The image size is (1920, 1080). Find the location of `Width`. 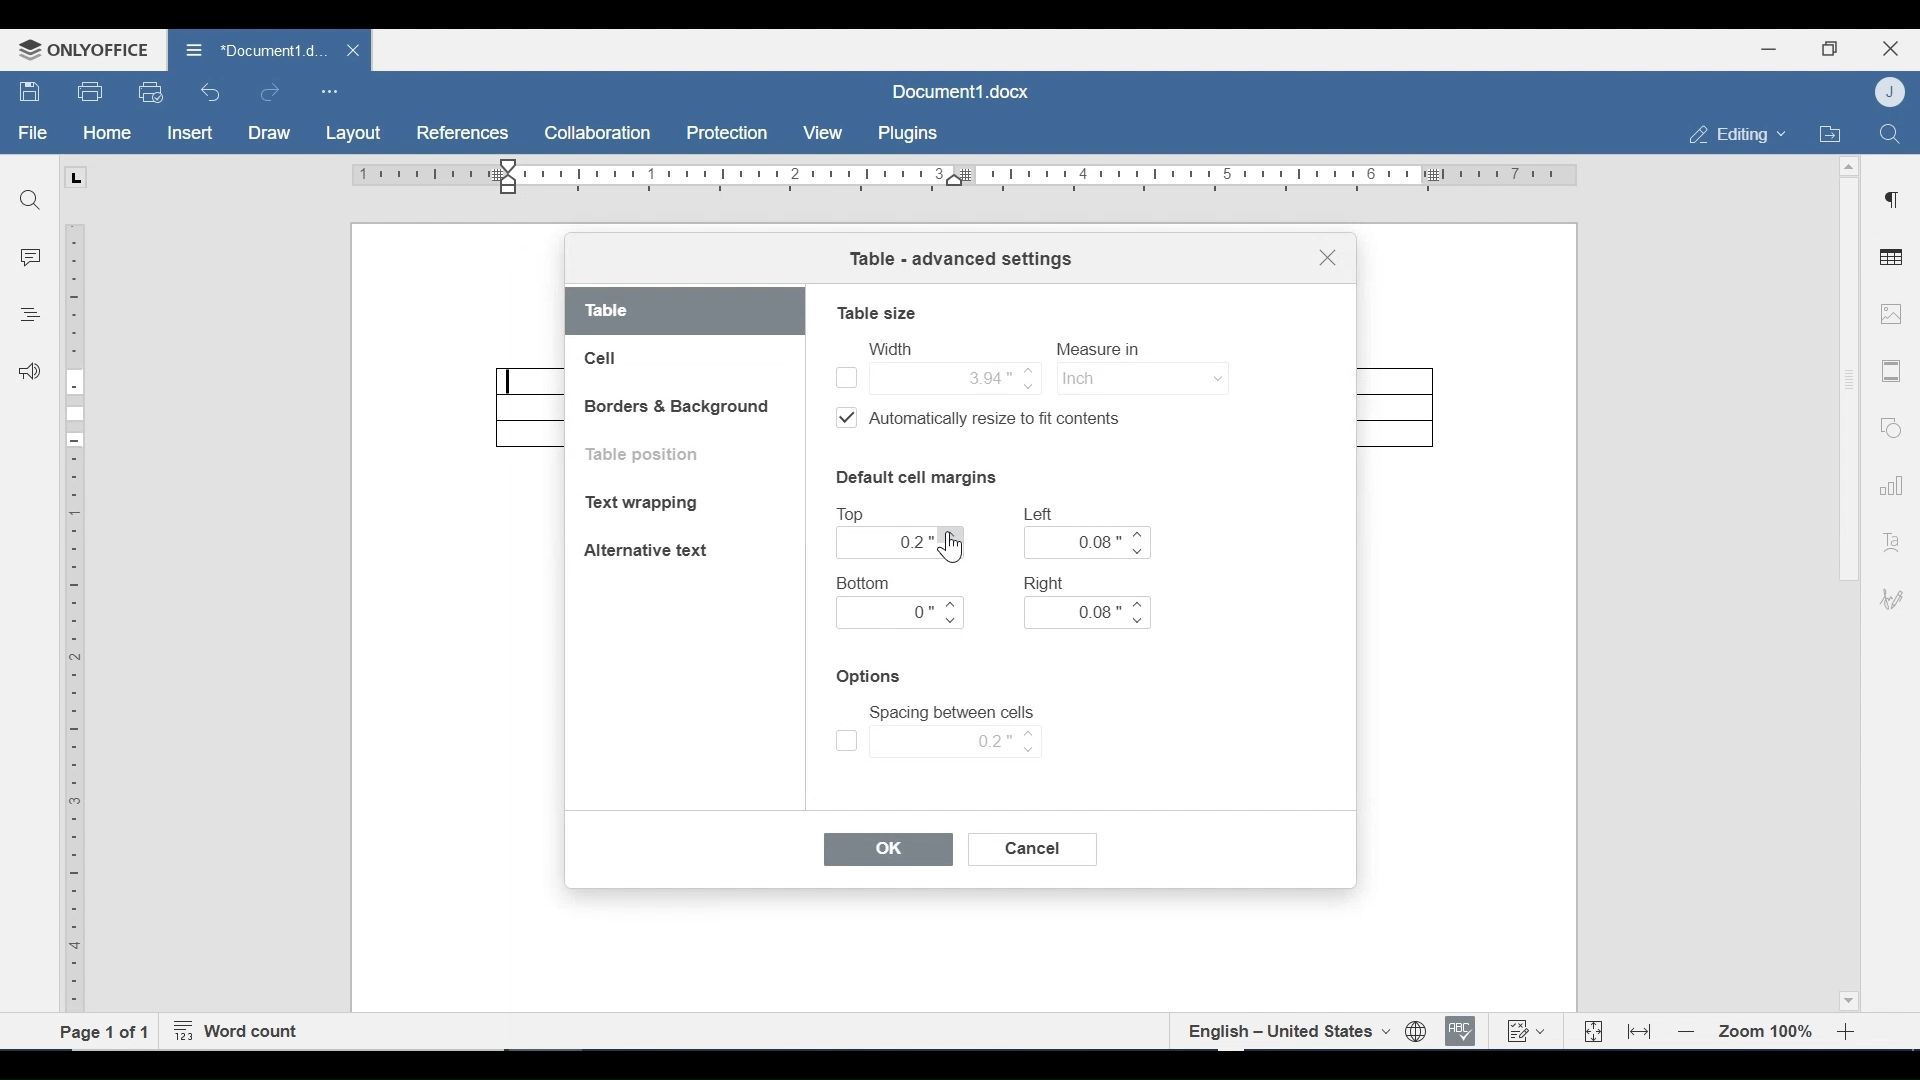

Width is located at coordinates (889, 348).